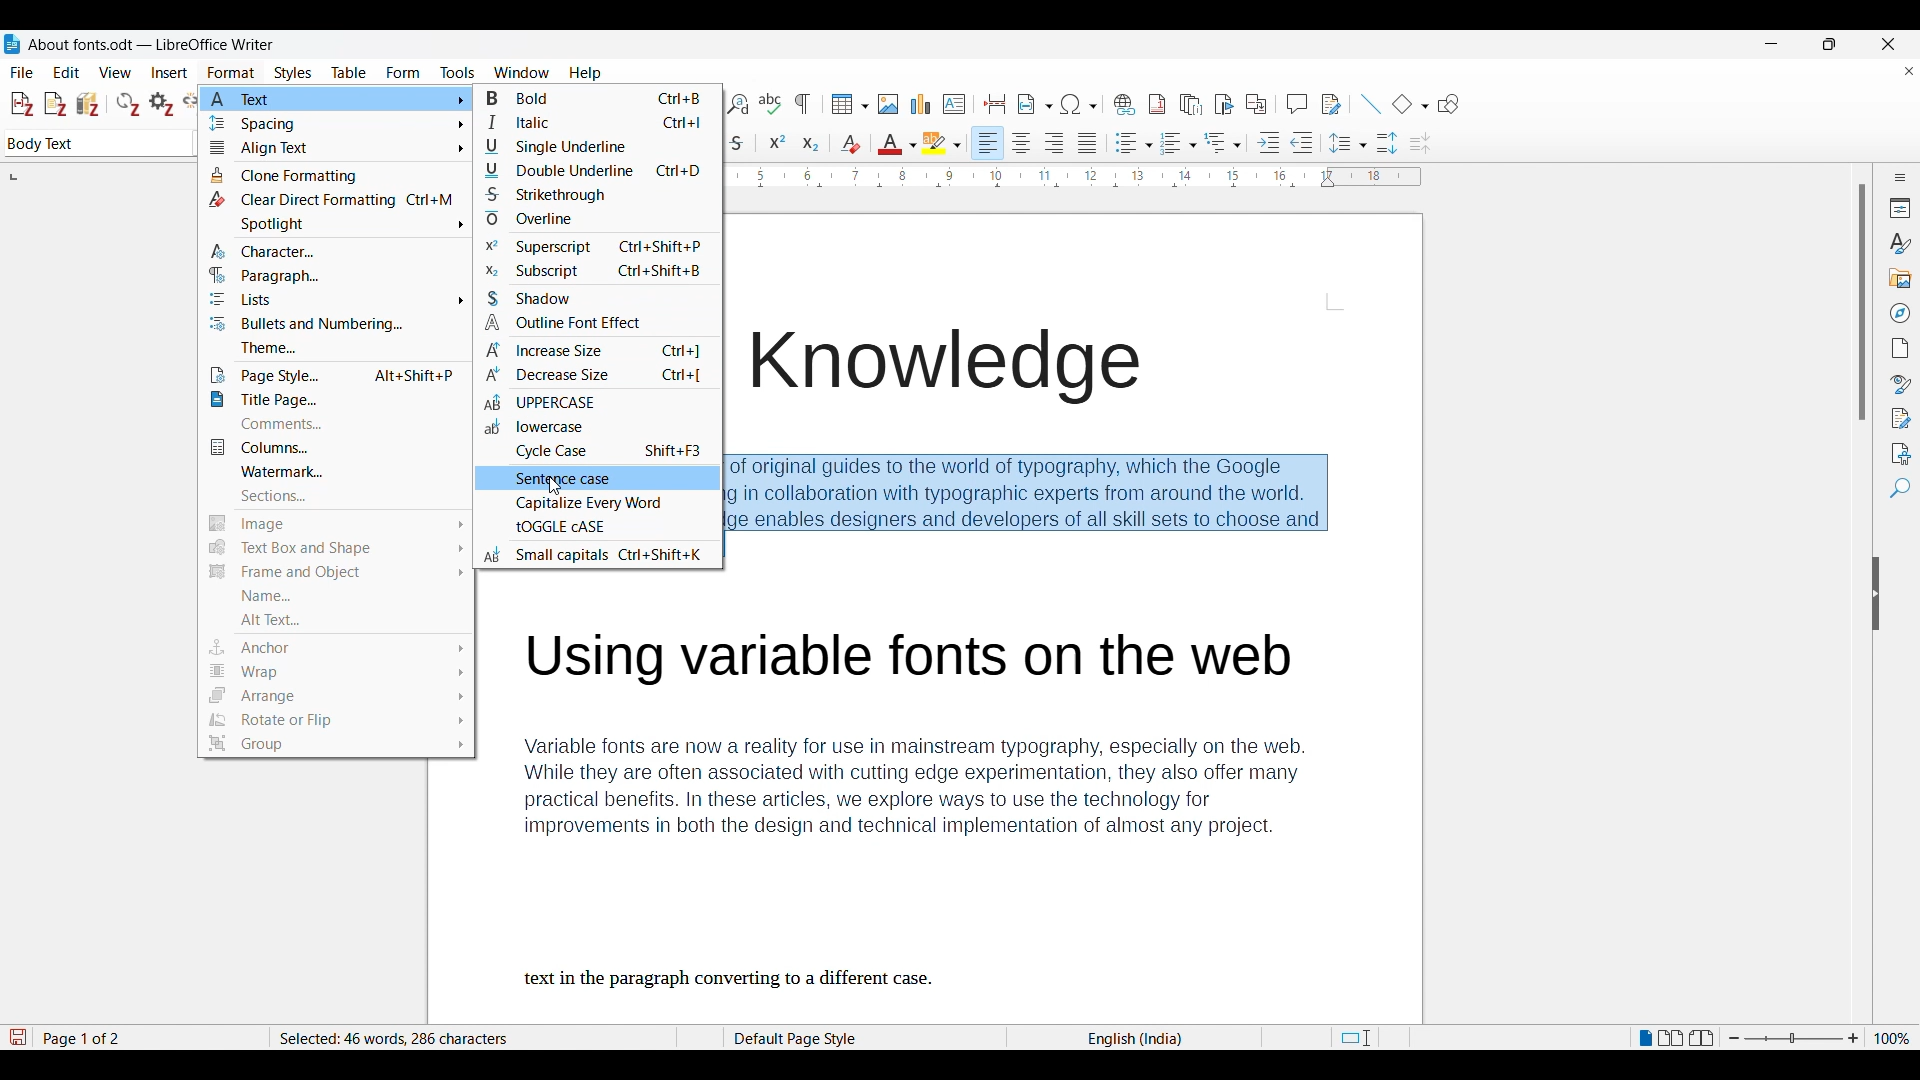 The width and height of the screenshot is (1920, 1080). I want to click on Add\Edit bibliography, so click(88, 104).